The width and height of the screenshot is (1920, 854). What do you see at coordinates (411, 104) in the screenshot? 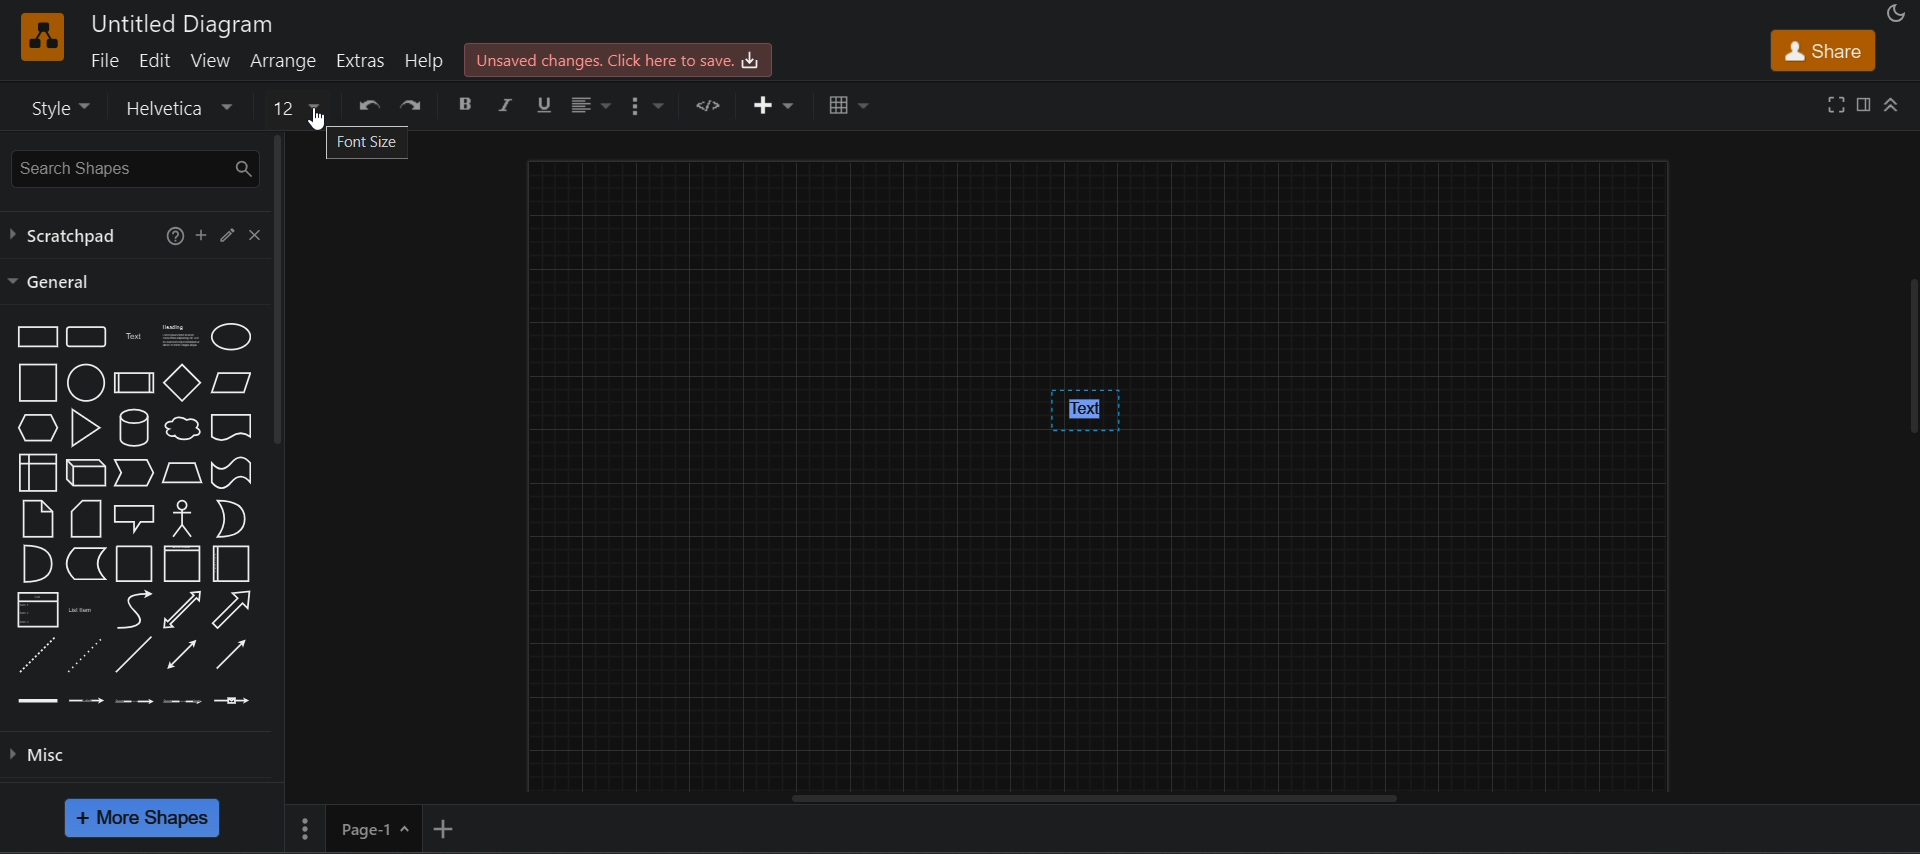
I see `redo` at bounding box center [411, 104].